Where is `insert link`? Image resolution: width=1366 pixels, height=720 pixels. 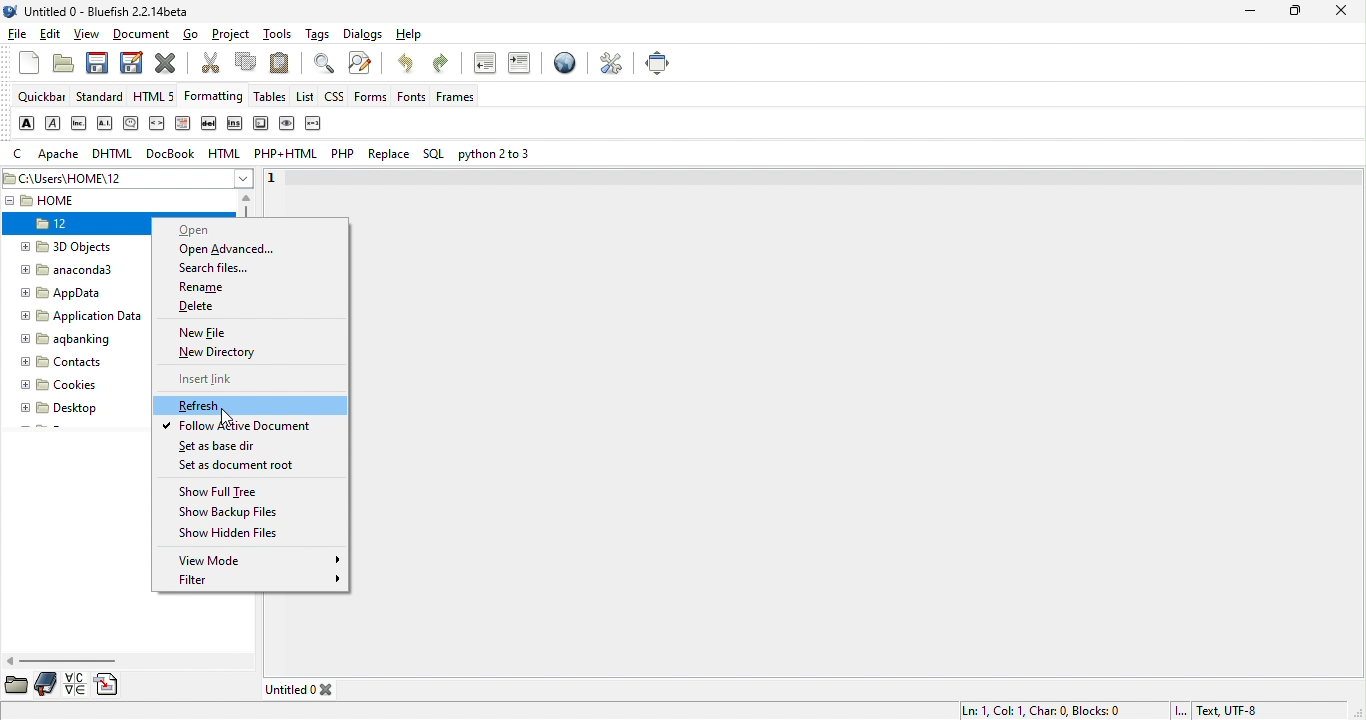 insert link is located at coordinates (216, 379).